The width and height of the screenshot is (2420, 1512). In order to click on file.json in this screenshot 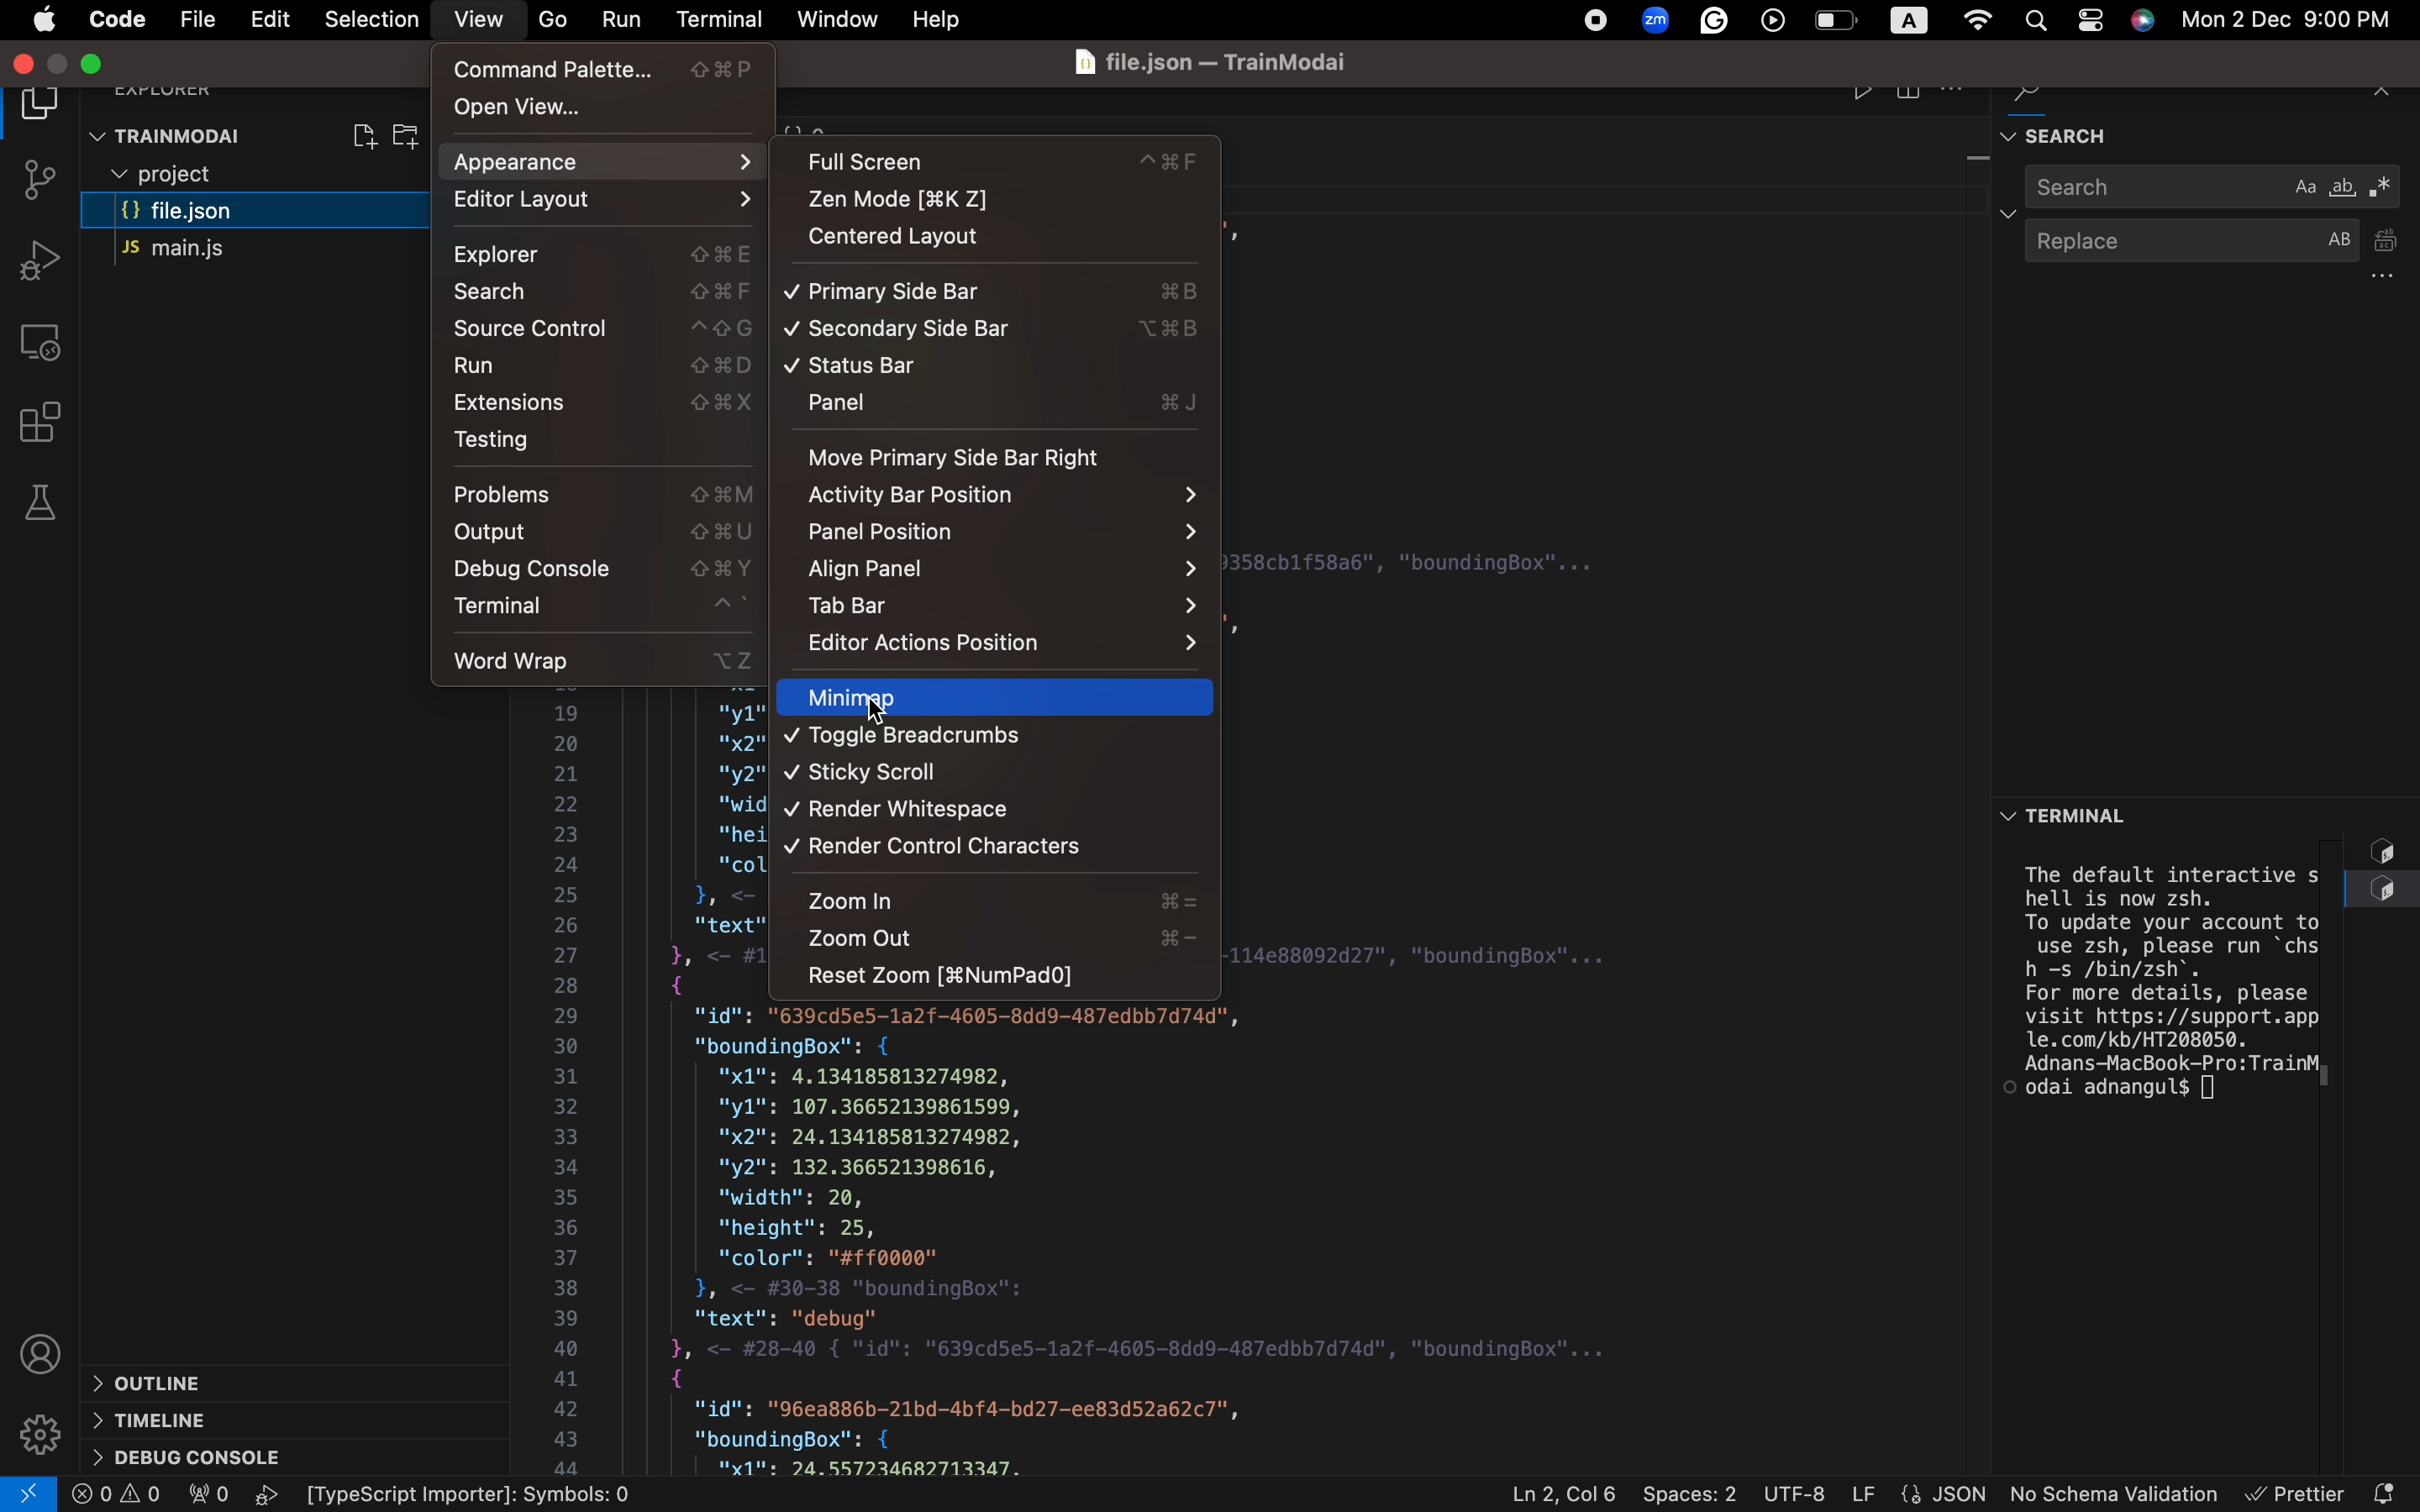, I will do `click(252, 213)`.